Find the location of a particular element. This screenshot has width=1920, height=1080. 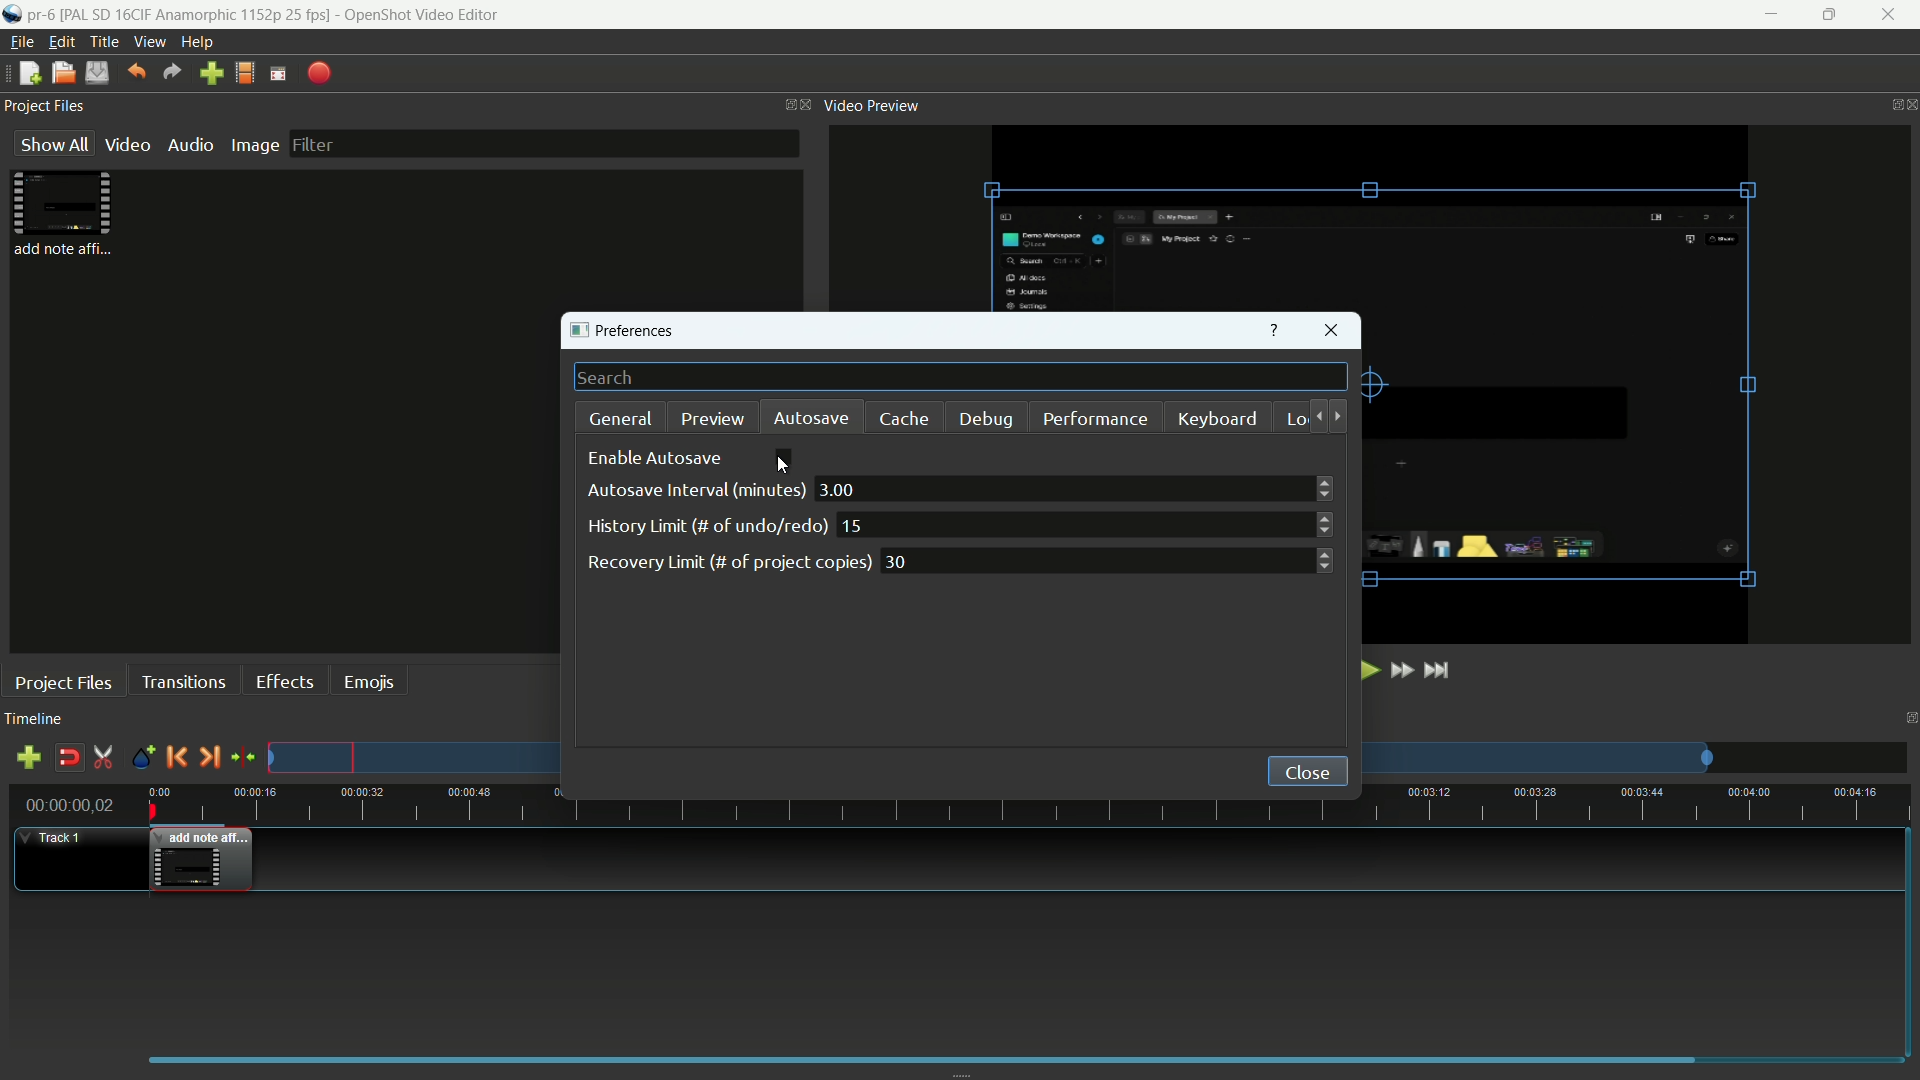

30 is located at coordinates (1107, 561).